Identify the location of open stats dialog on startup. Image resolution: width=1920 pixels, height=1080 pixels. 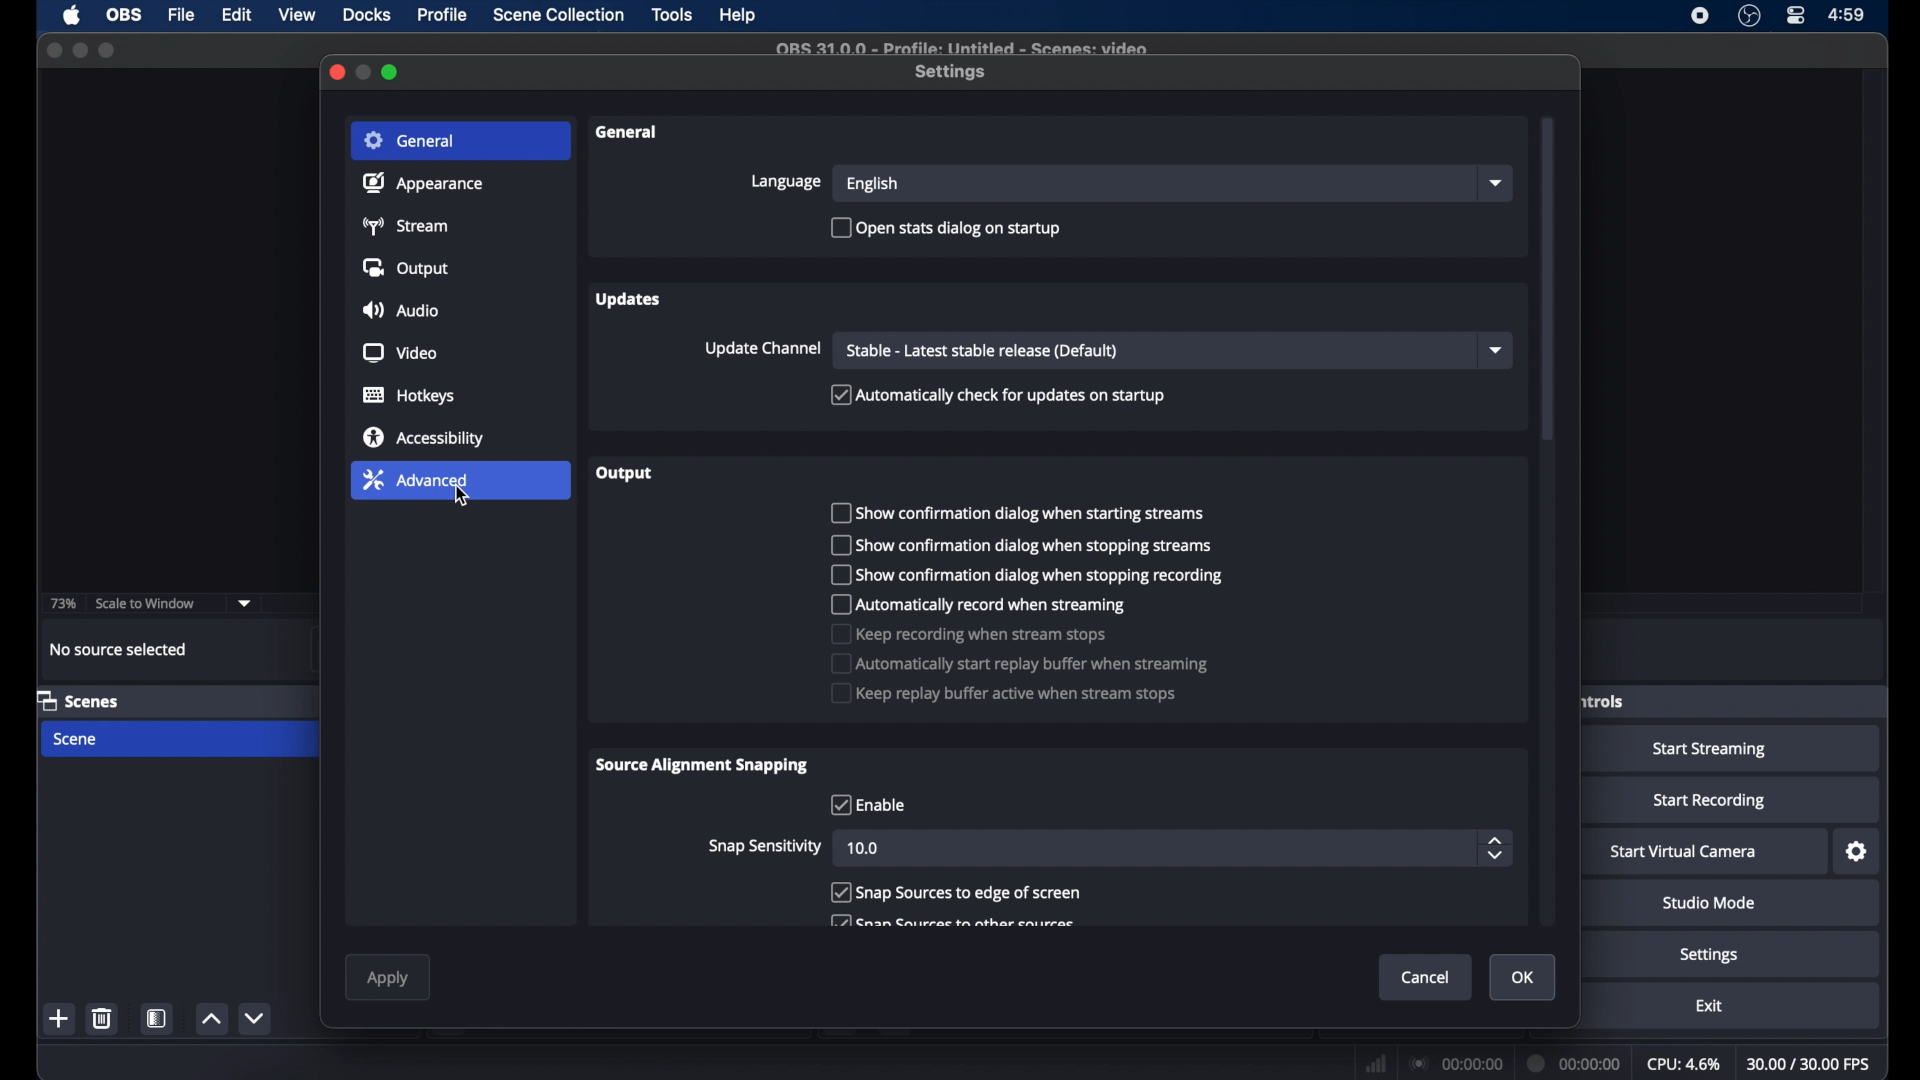
(947, 229).